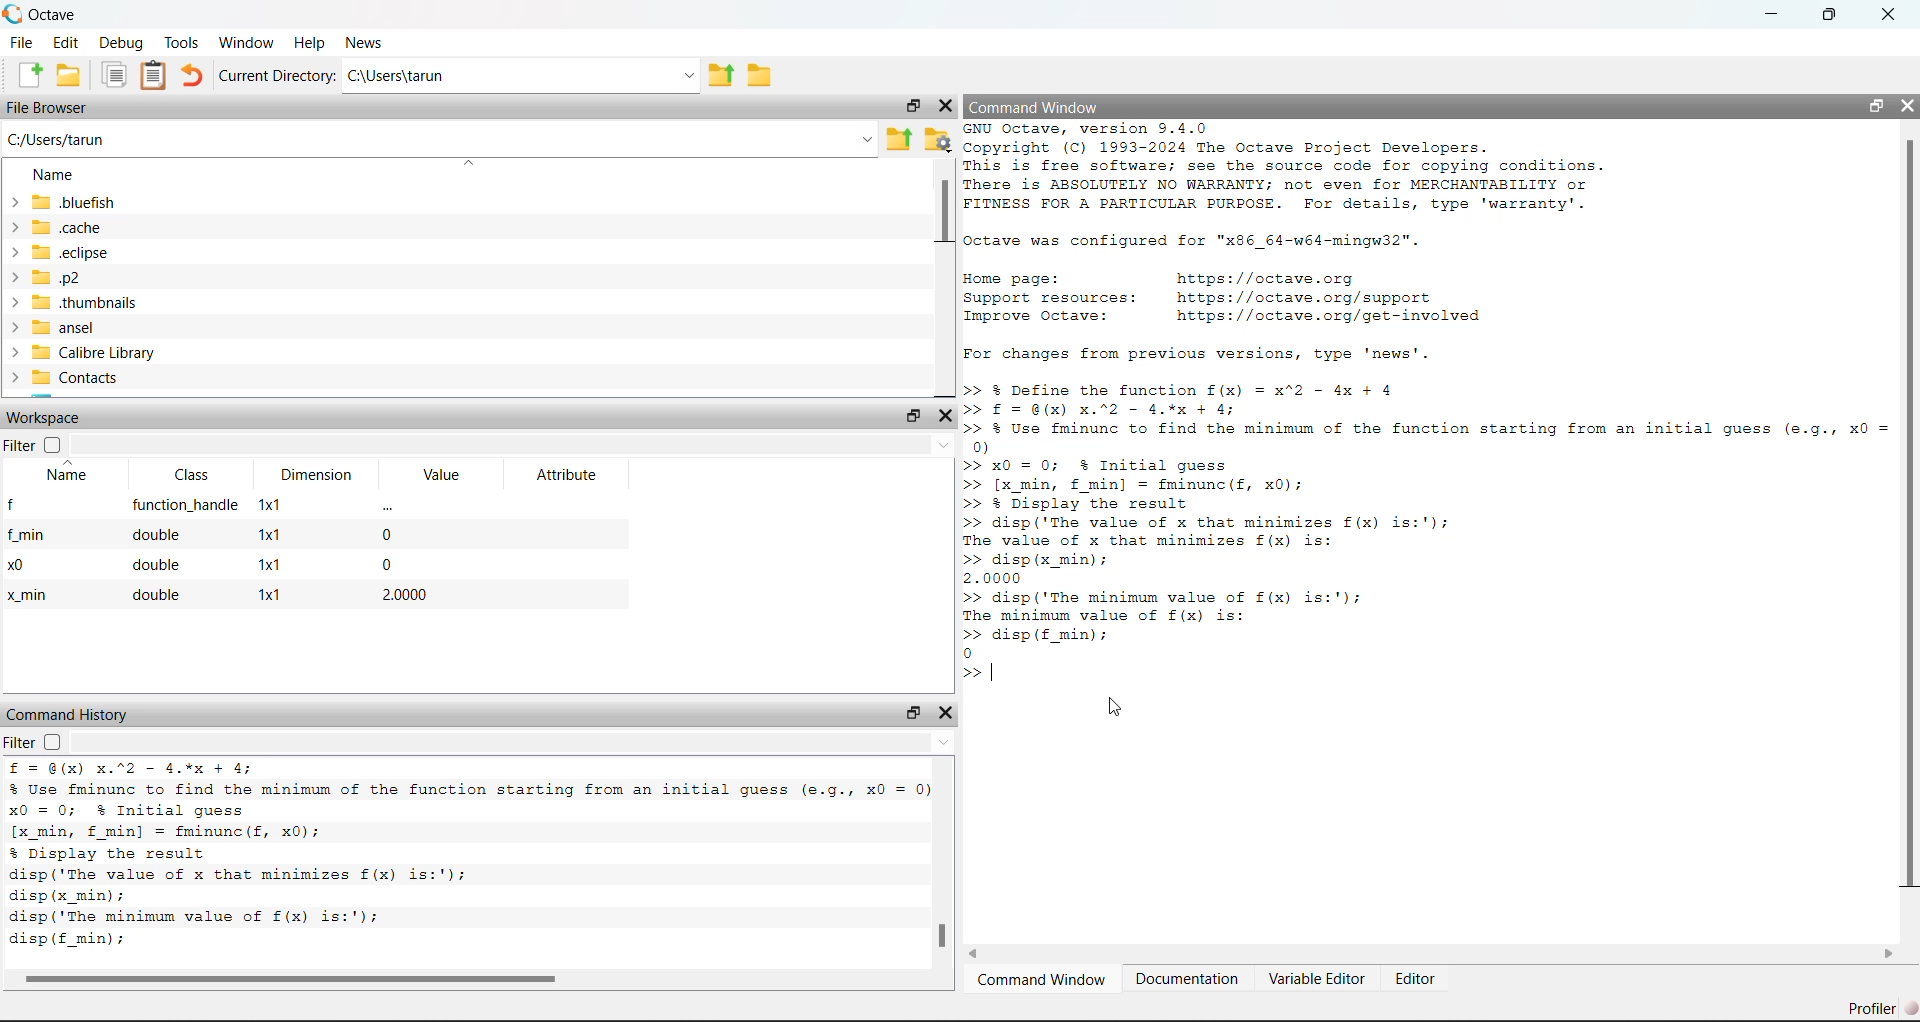 This screenshot has width=1920, height=1022. I want to click on Dimension, so click(325, 474).